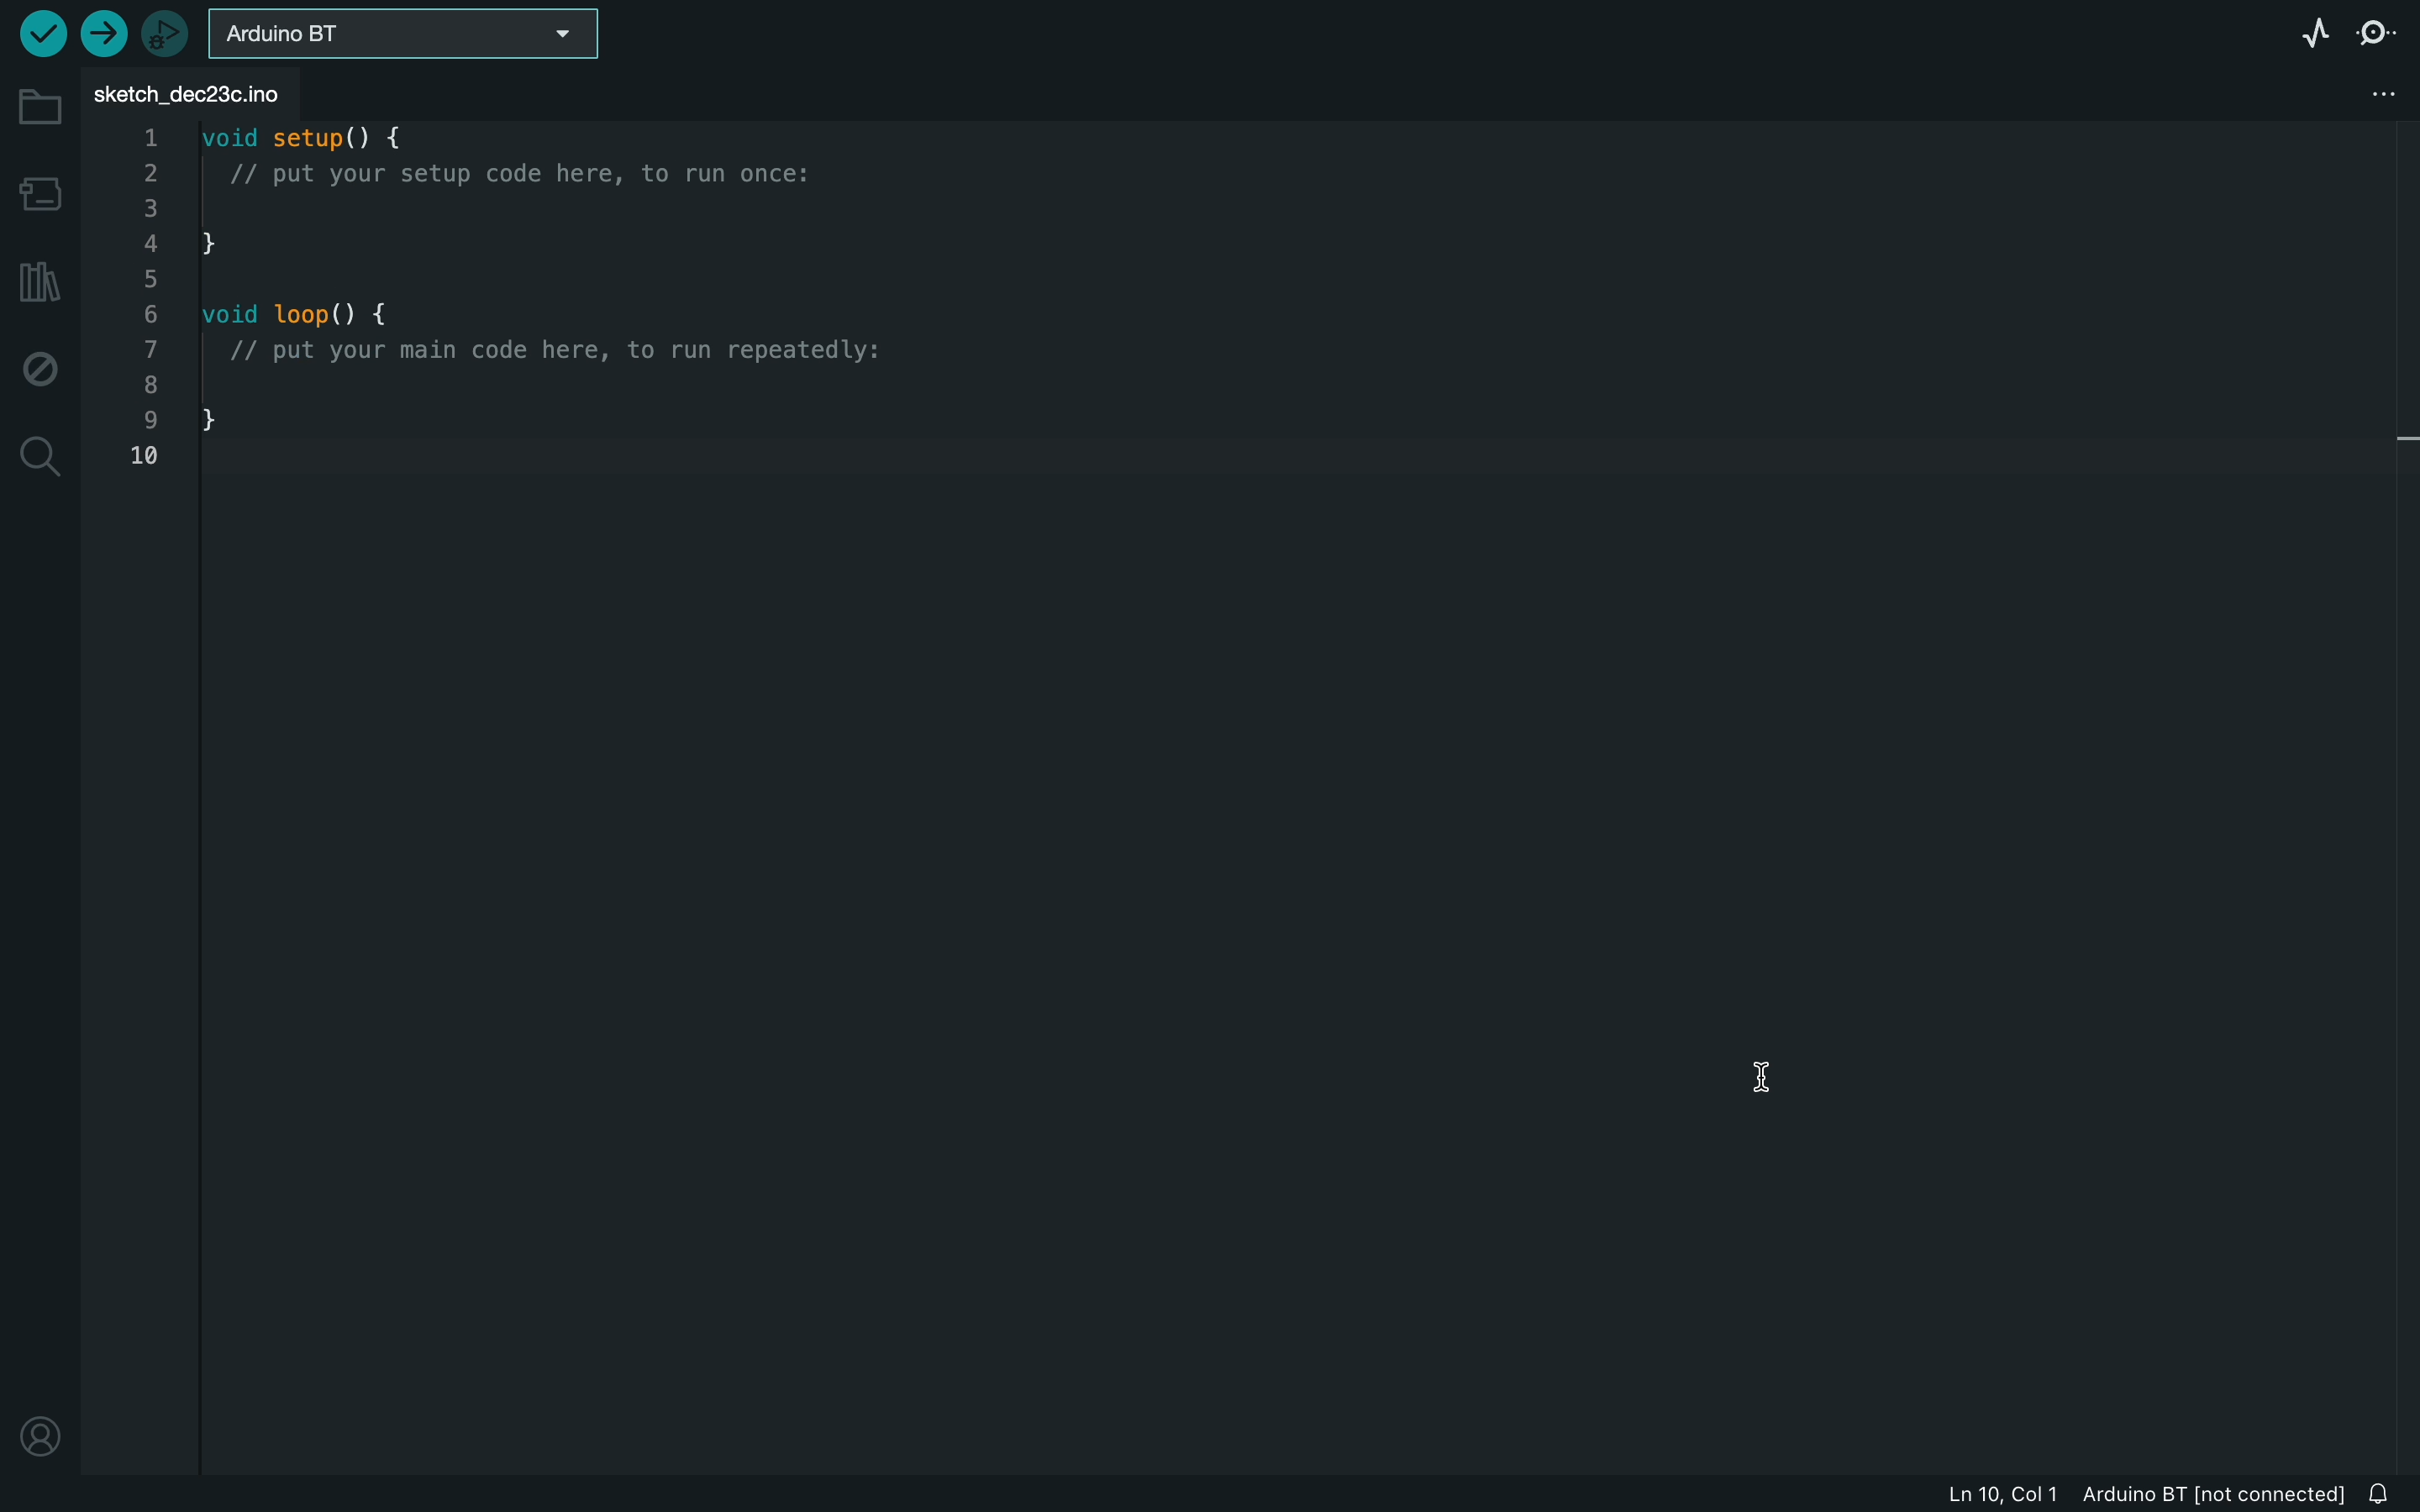  I want to click on verify, so click(43, 35).